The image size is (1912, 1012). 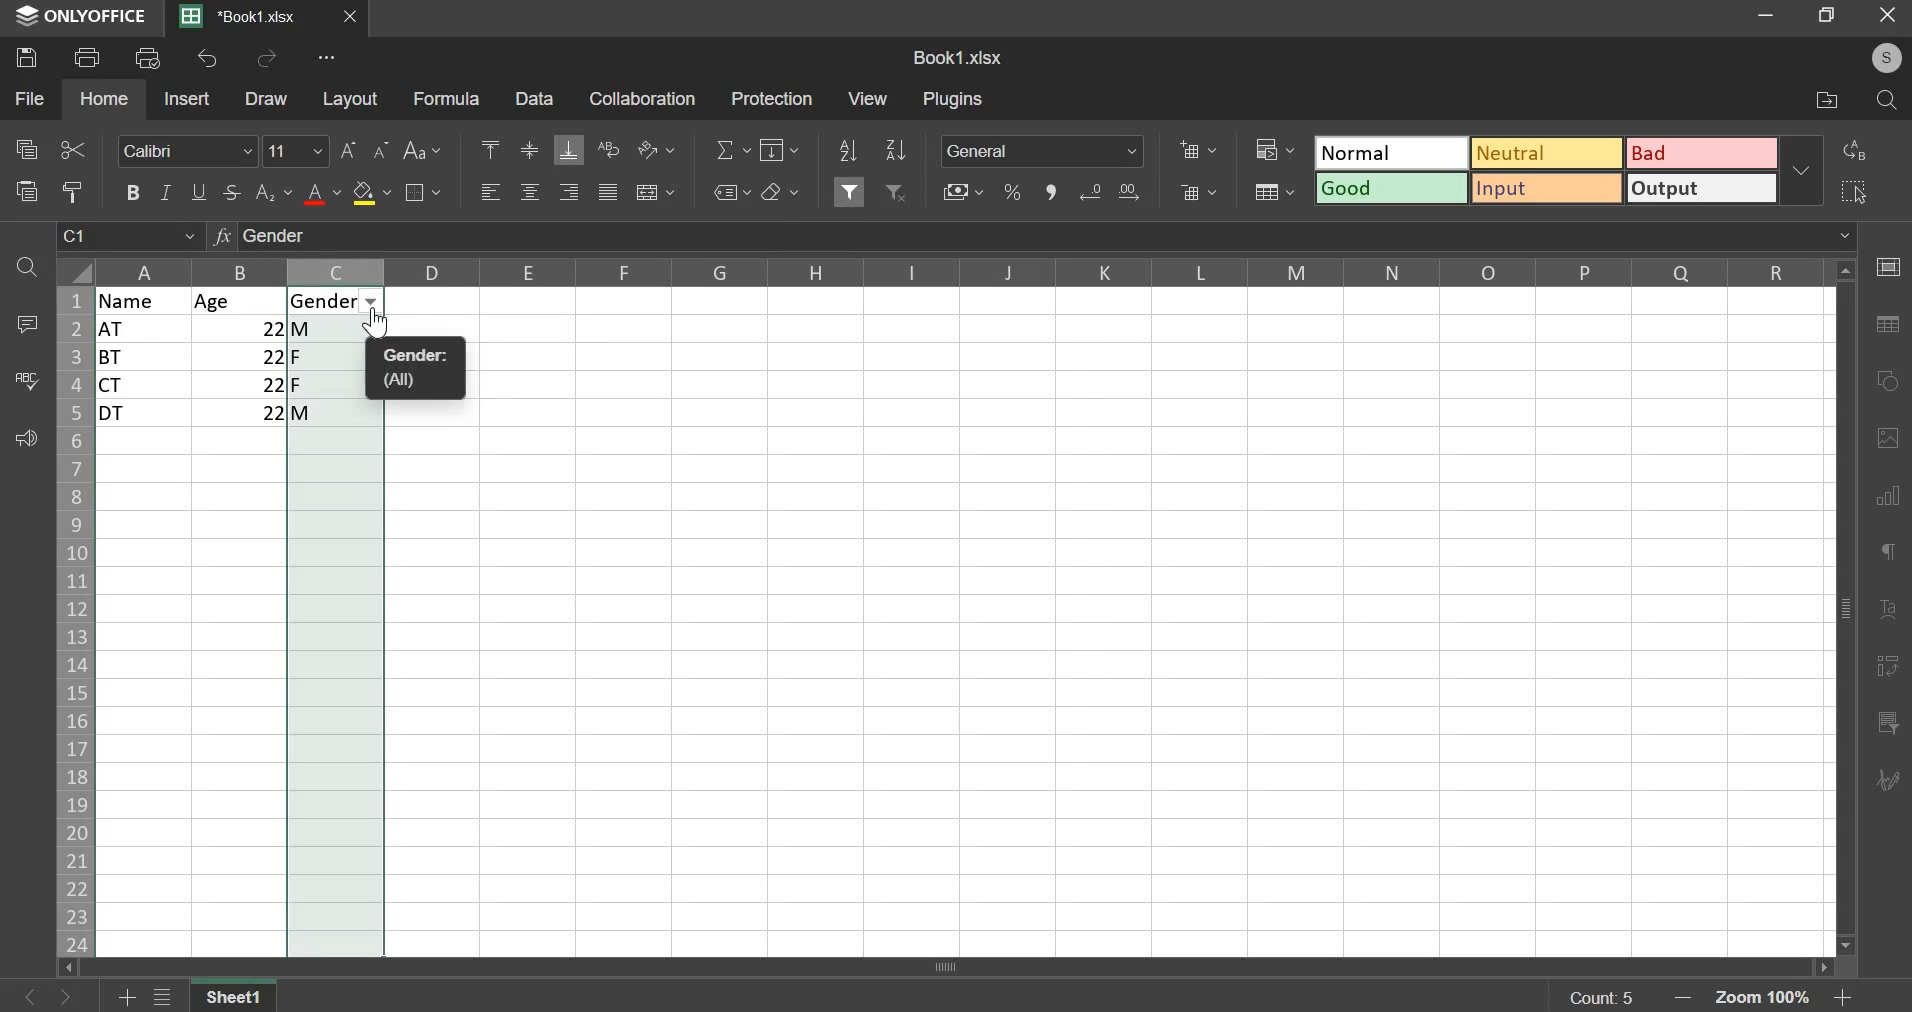 What do you see at coordinates (1884, 441) in the screenshot?
I see `image or video` at bounding box center [1884, 441].